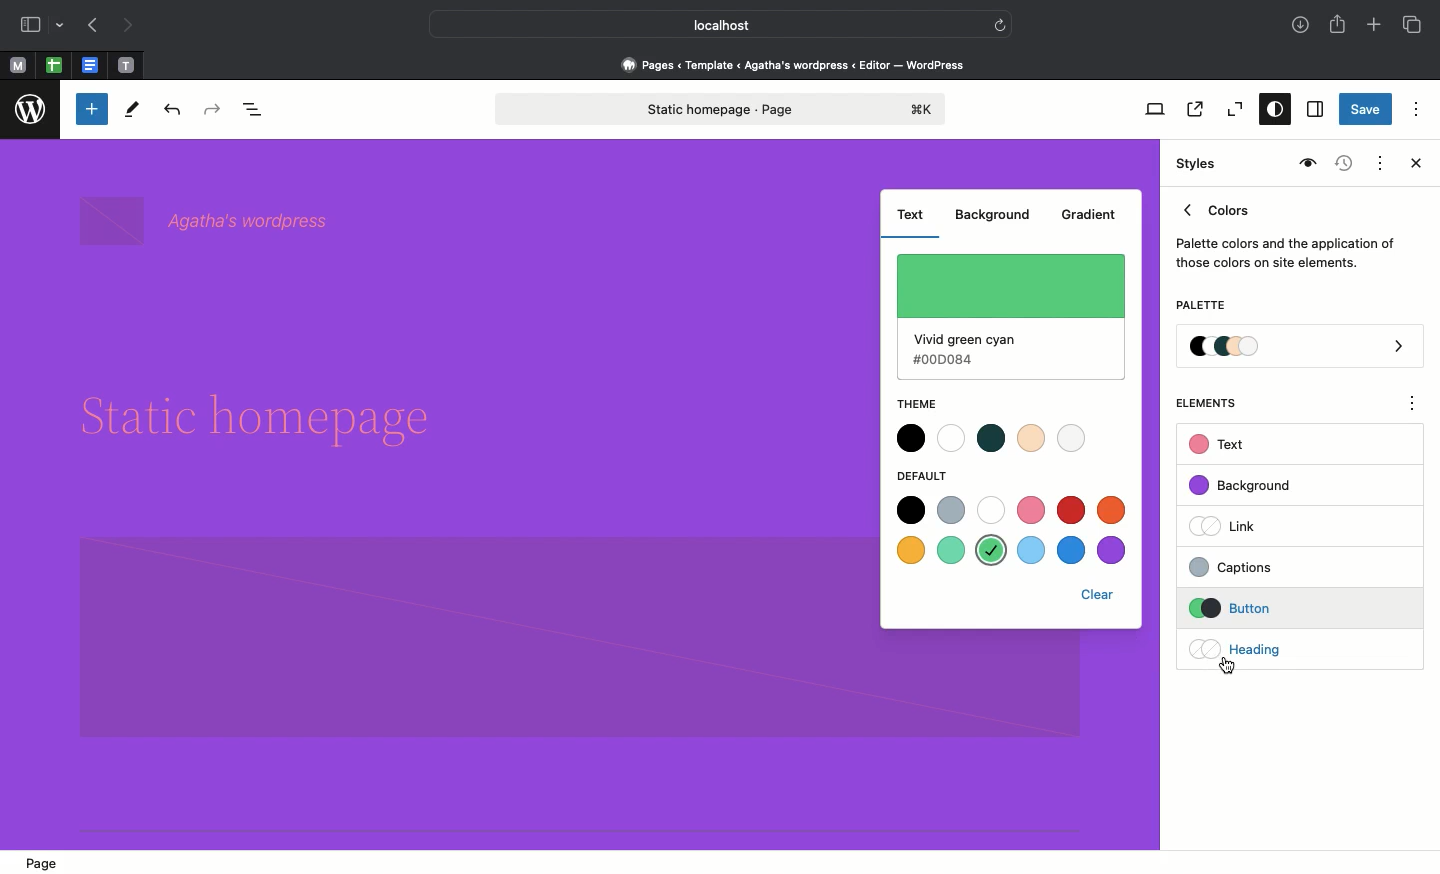  I want to click on Redo, so click(215, 110).